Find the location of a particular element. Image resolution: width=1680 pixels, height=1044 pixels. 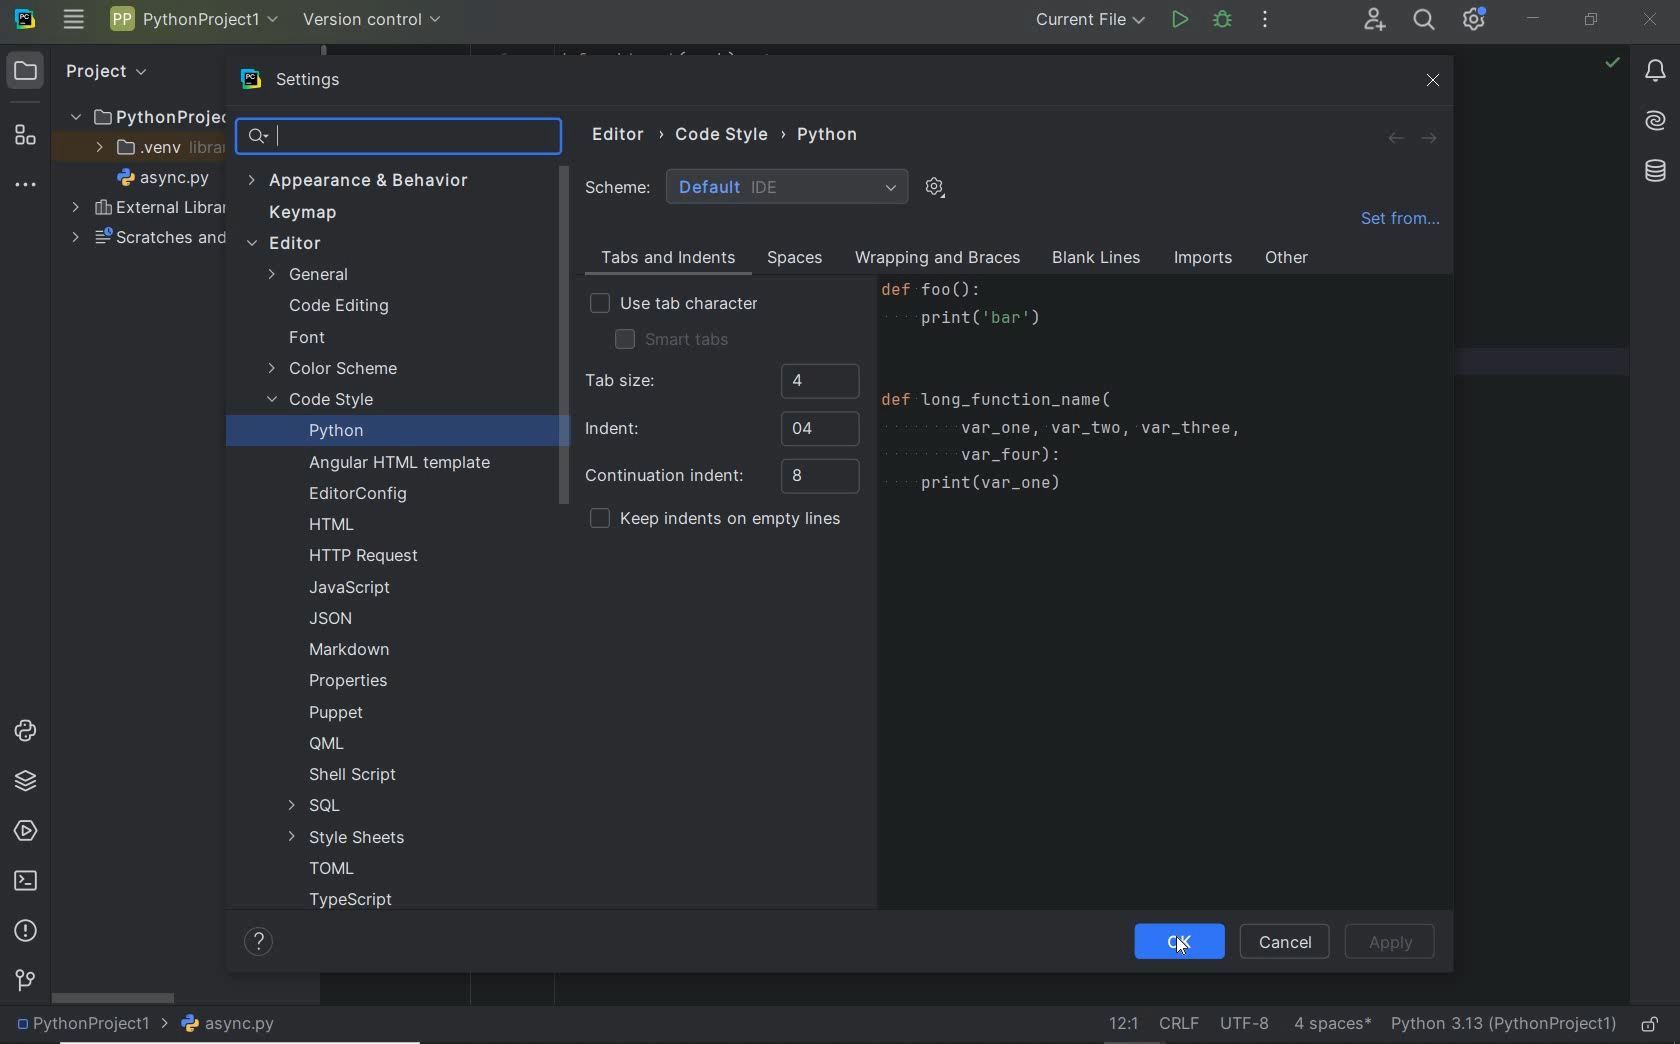

spaces is located at coordinates (791, 258).